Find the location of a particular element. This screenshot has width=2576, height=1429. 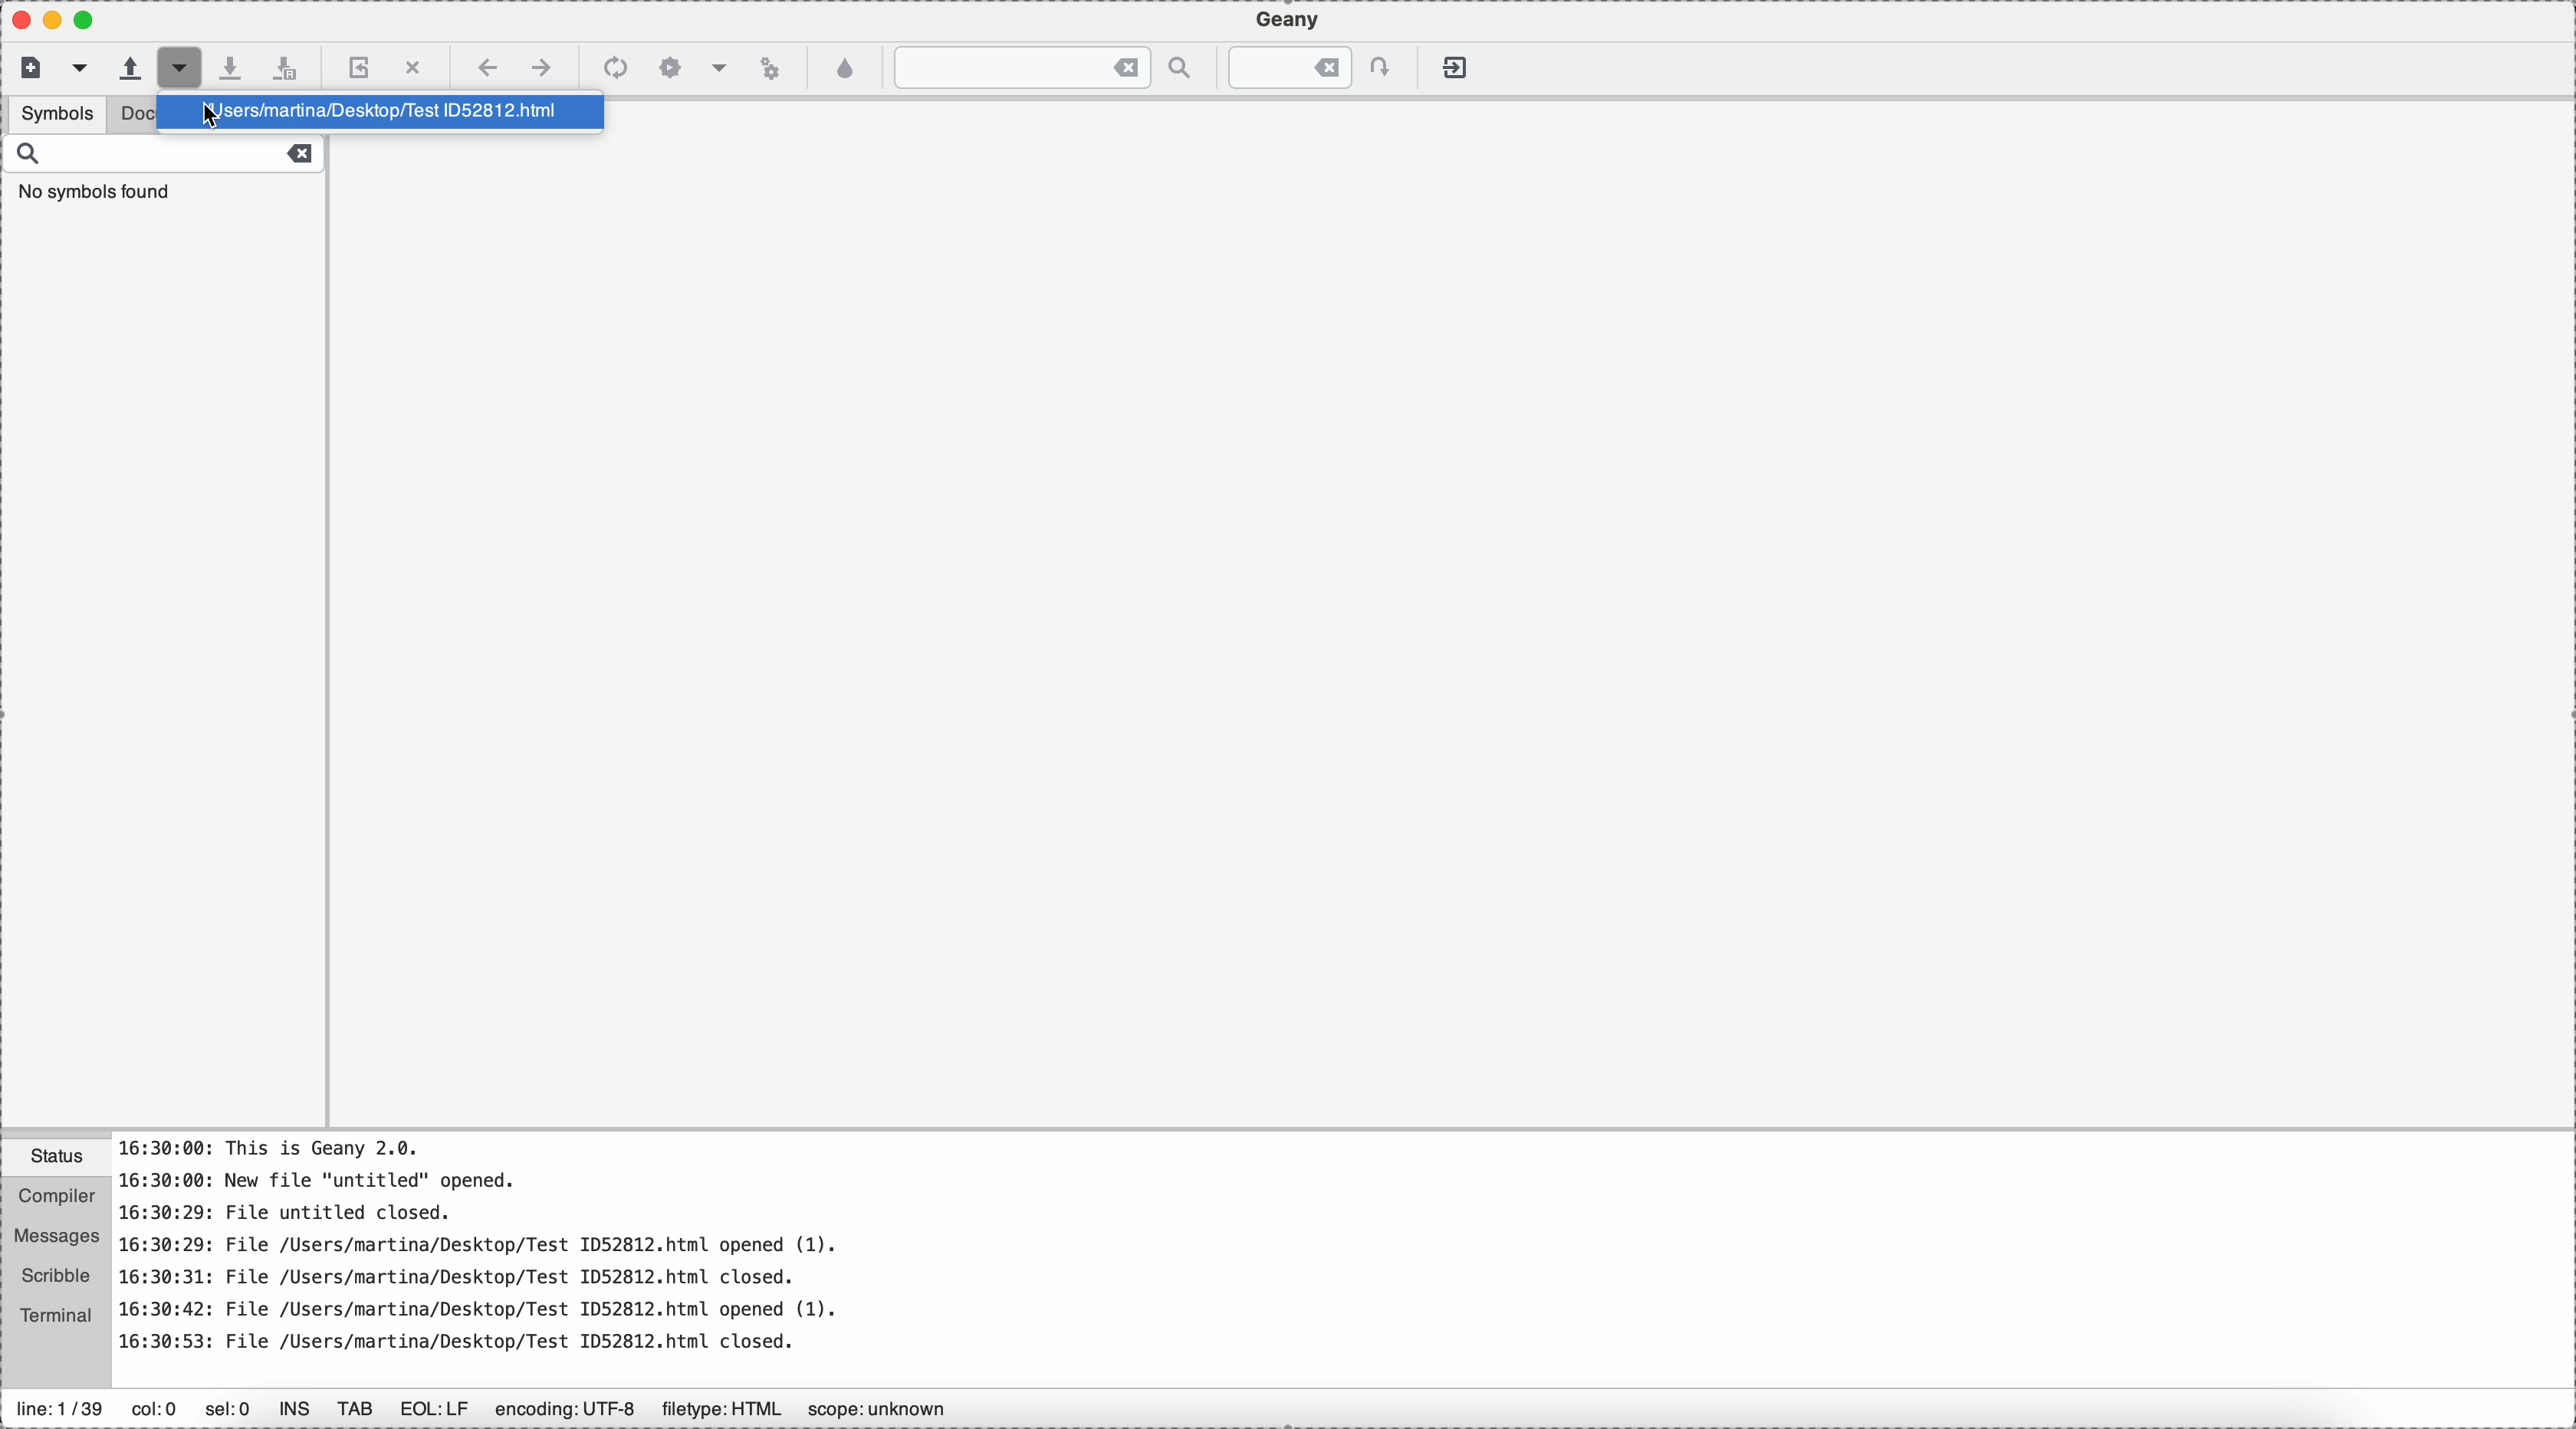

minimize is located at coordinates (94, 21).